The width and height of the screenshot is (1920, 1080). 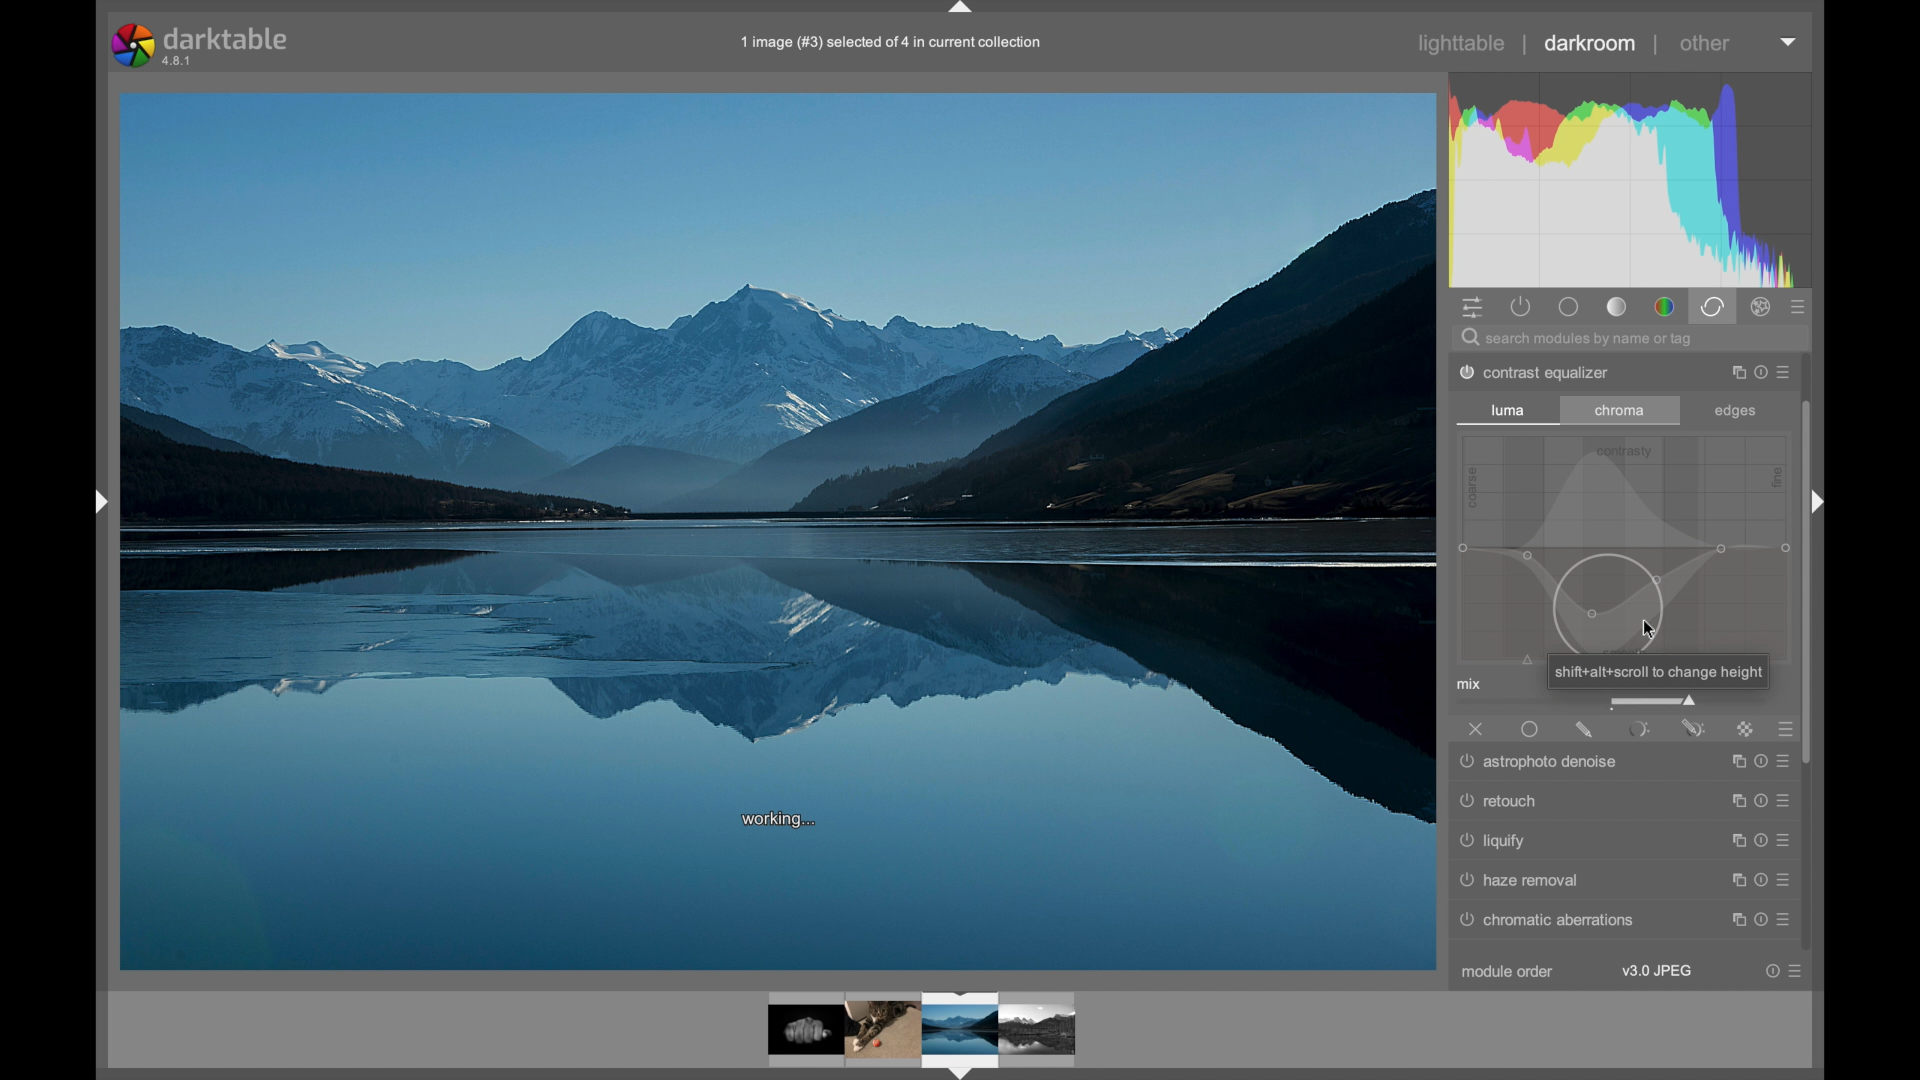 What do you see at coordinates (98, 504) in the screenshot?
I see `drag handle` at bounding box center [98, 504].